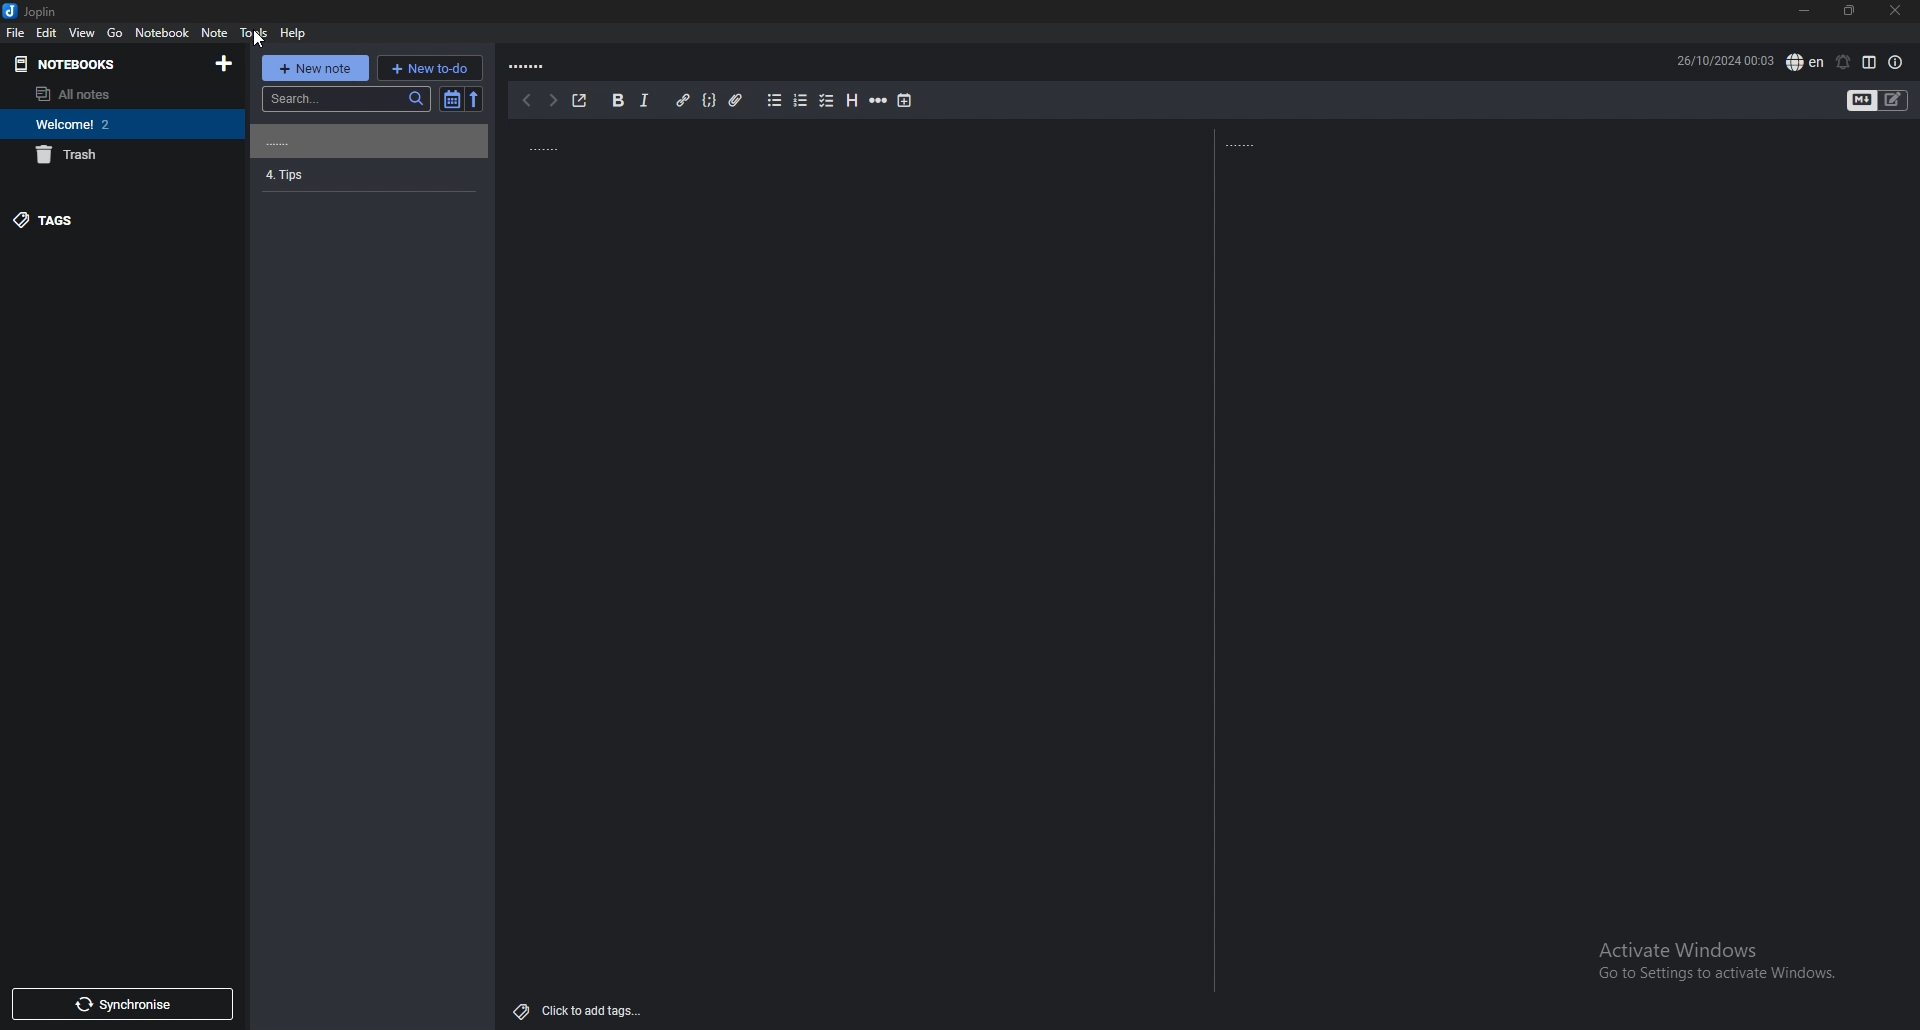 Image resolution: width=1920 pixels, height=1030 pixels. I want to click on help, so click(292, 34).